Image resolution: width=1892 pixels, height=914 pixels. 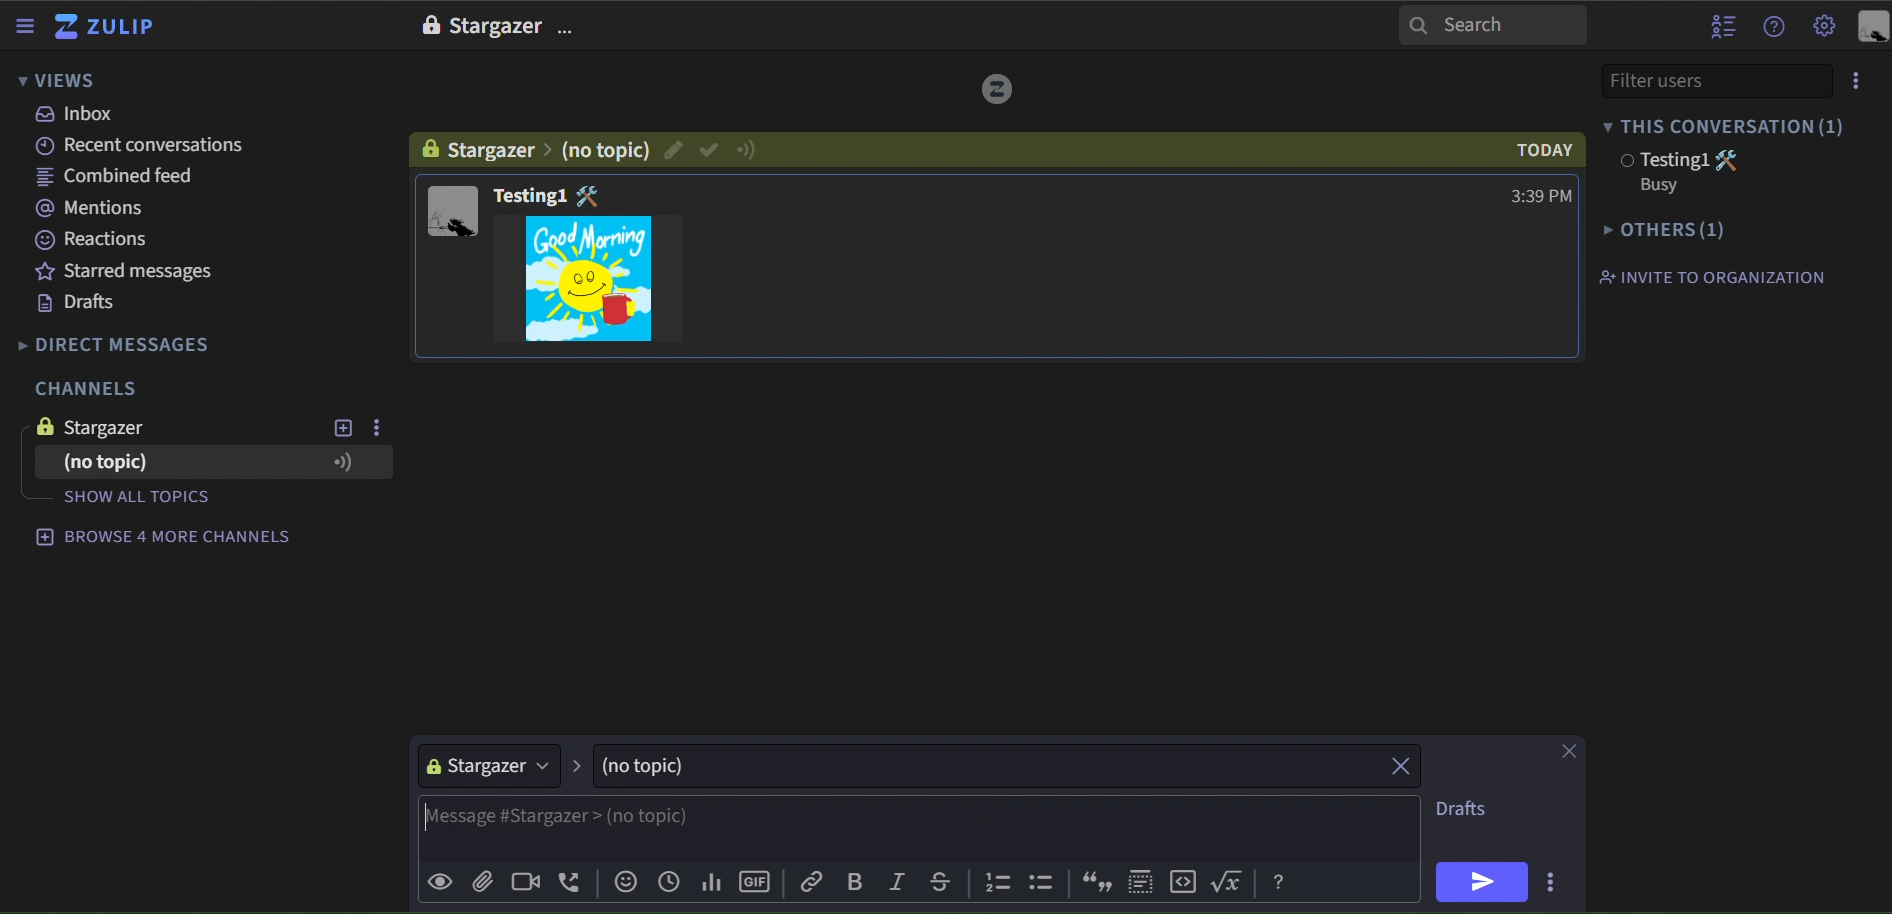 I want to click on icon, so click(x=1142, y=878).